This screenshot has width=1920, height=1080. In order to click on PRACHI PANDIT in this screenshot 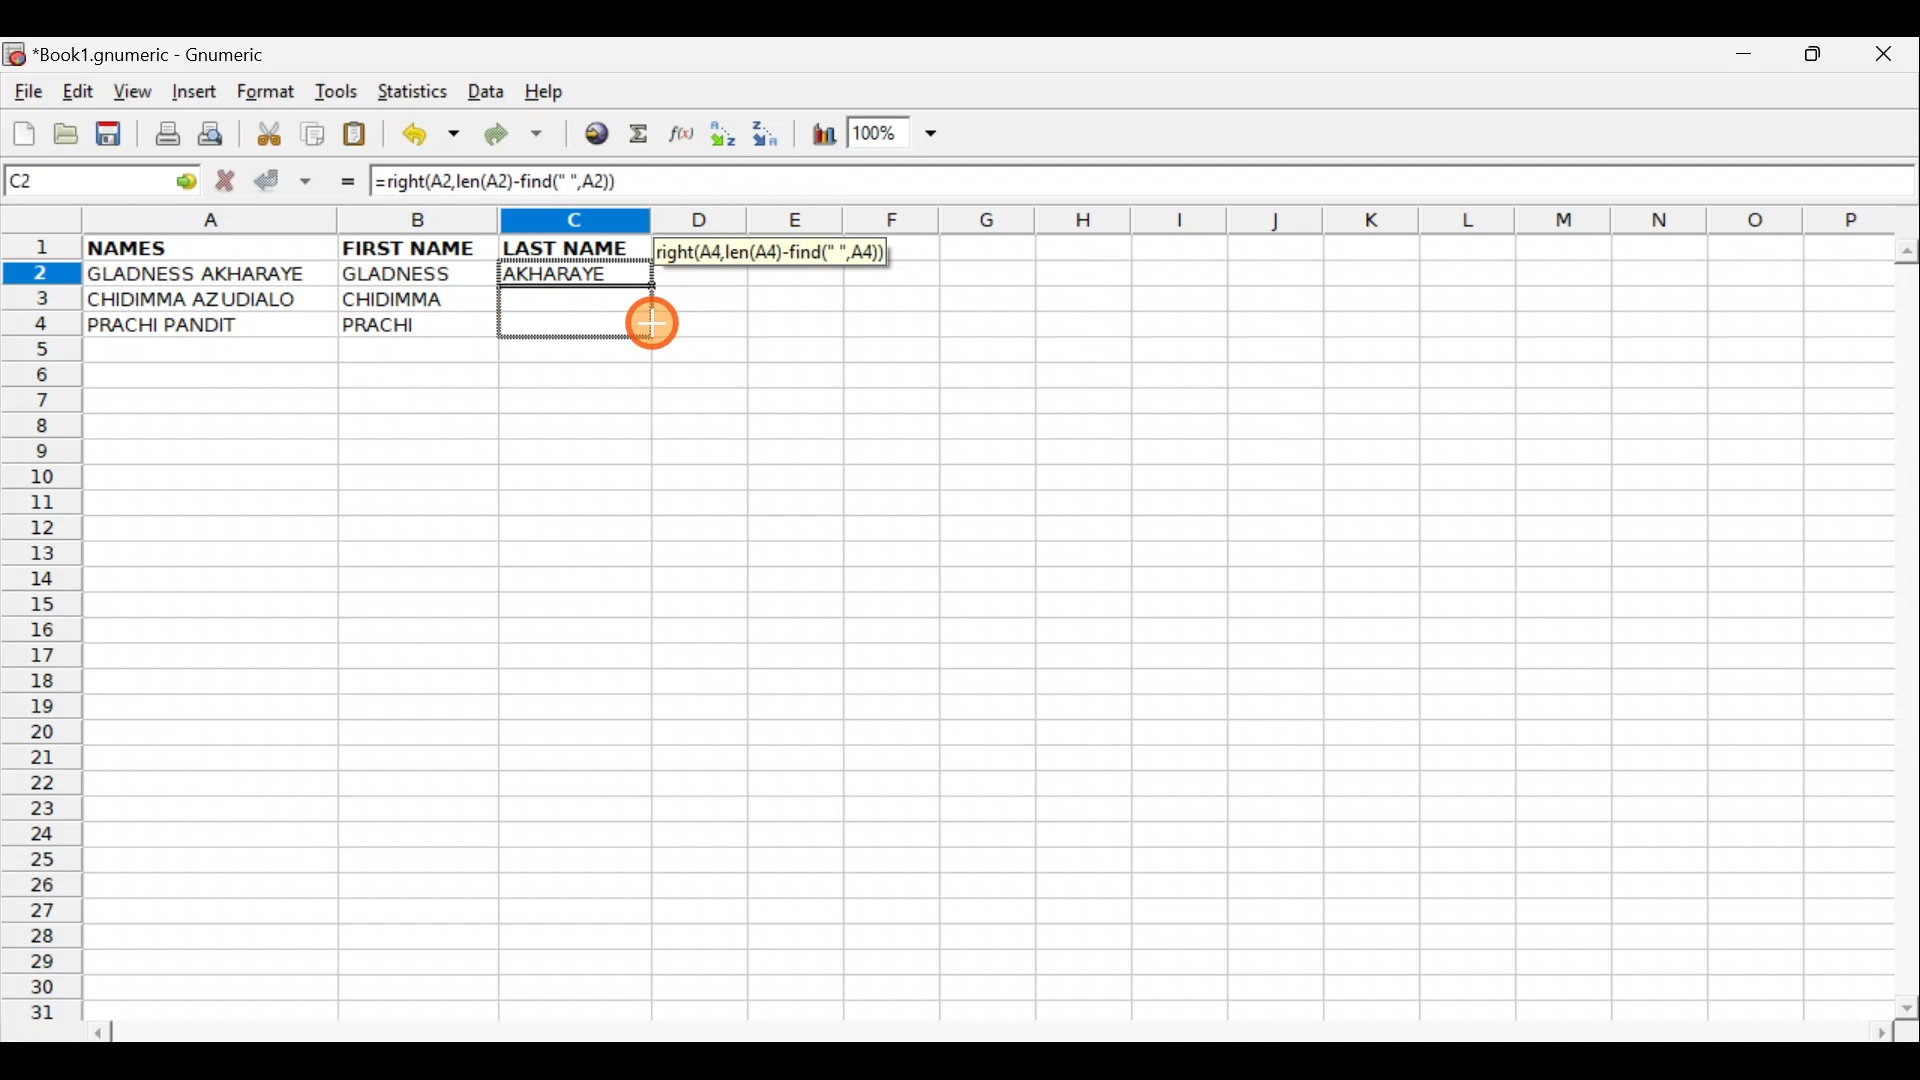, I will do `click(197, 325)`.